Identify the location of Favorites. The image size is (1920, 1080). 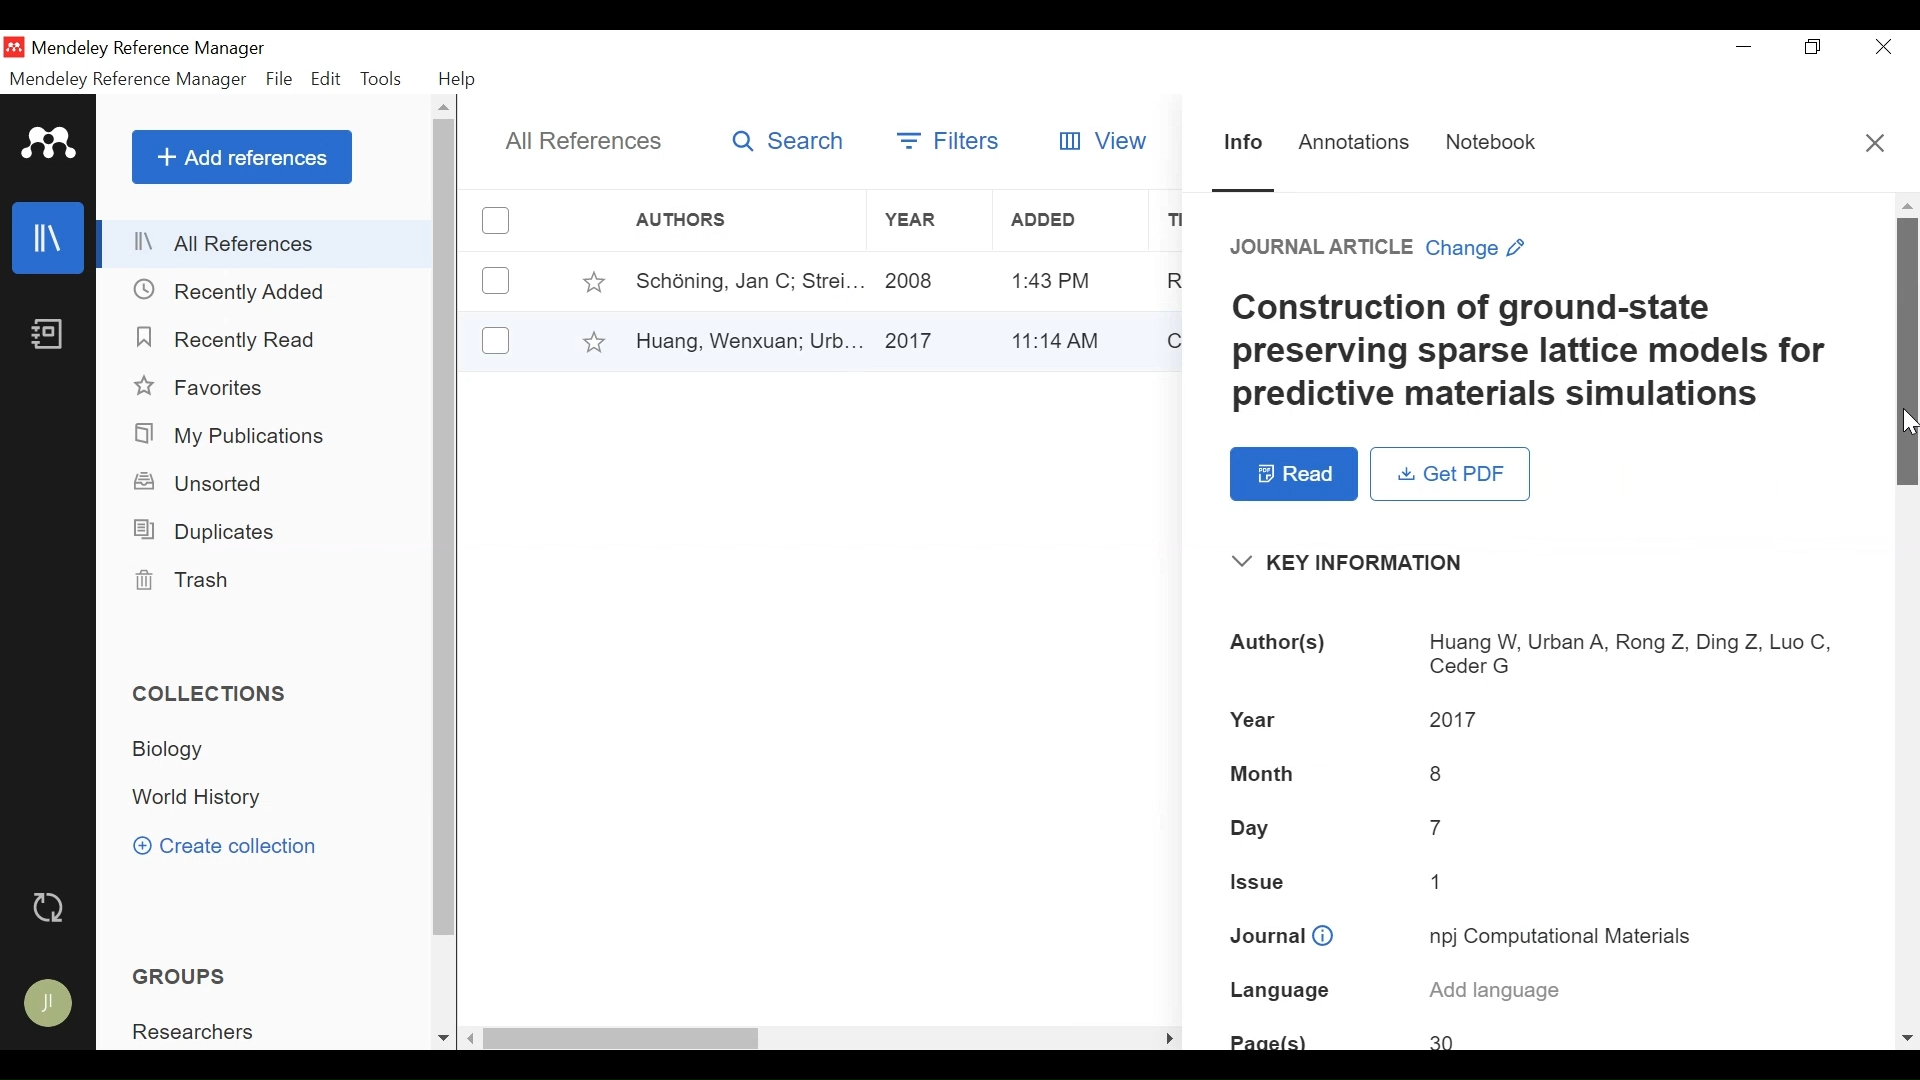
(206, 388).